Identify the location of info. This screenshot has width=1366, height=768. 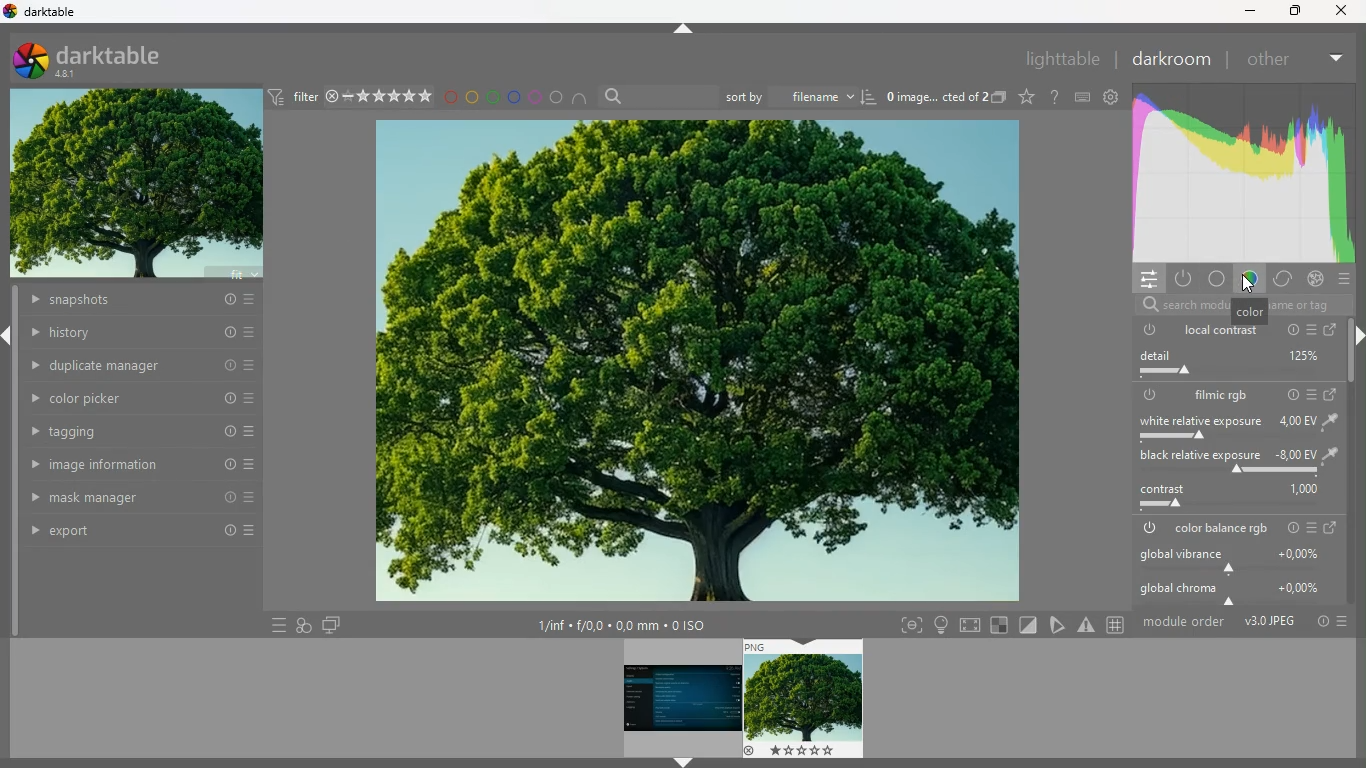
(1289, 394).